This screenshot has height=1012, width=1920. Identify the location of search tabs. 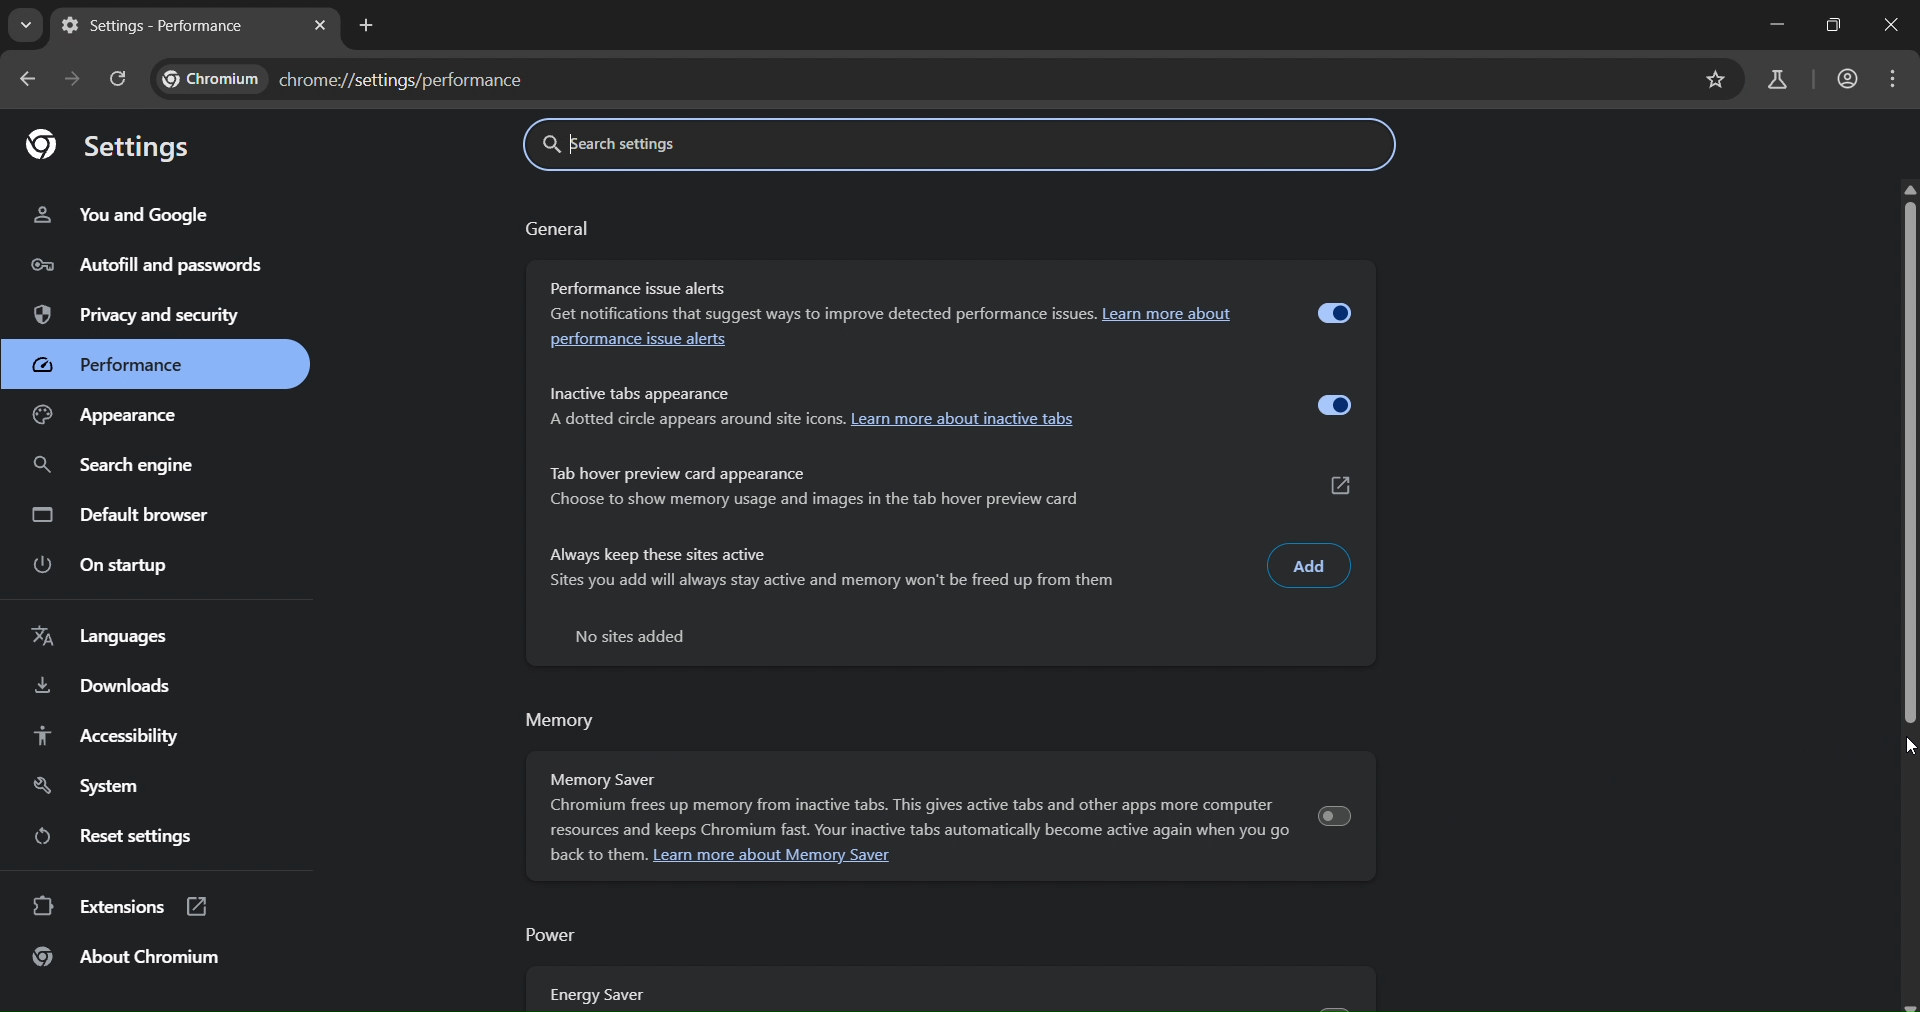
(25, 27).